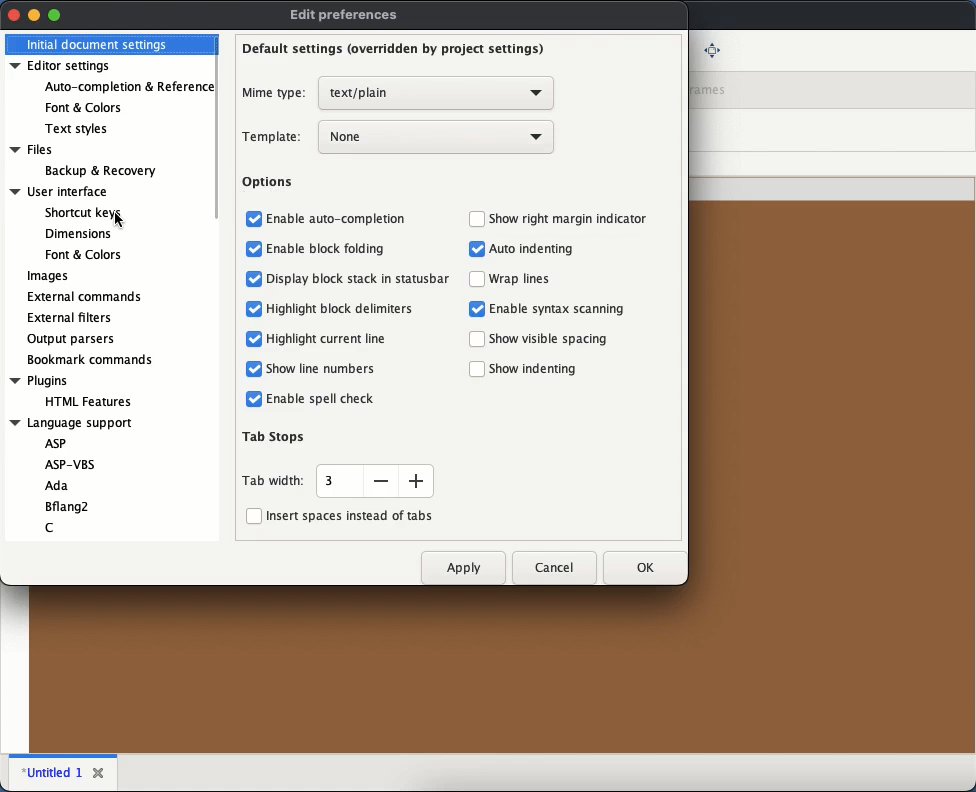 Image resolution: width=976 pixels, height=792 pixels. What do you see at coordinates (334, 479) in the screenshot?
I see `3` at bounding box center [334, 479].